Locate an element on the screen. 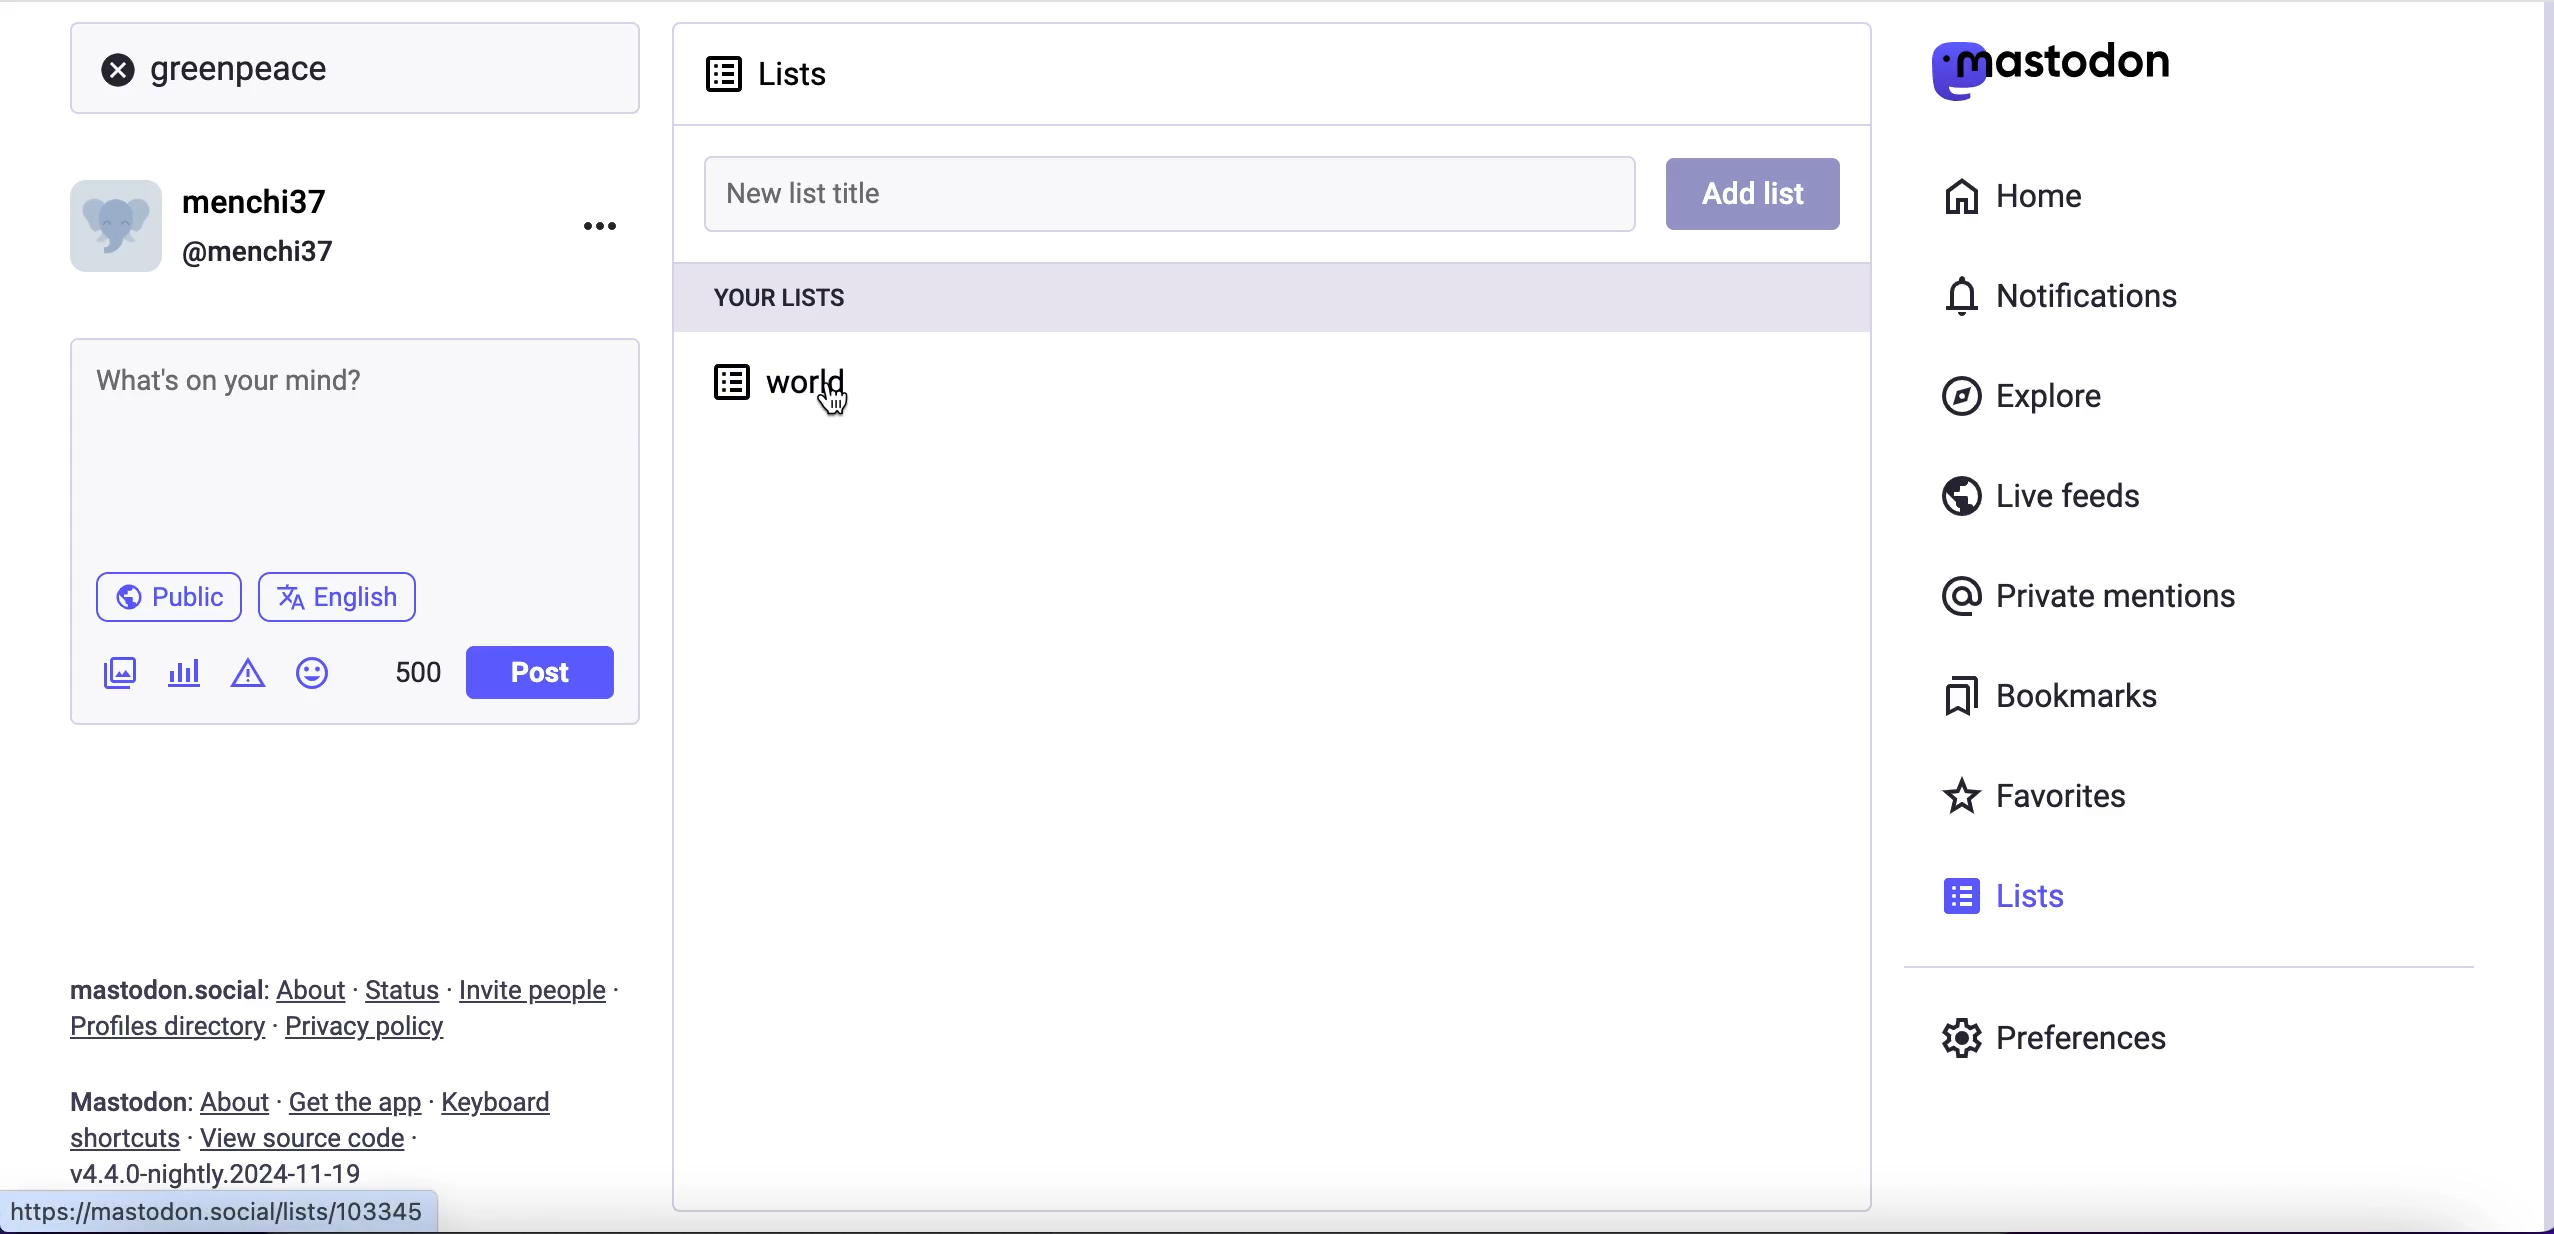 Image resolution: width=2554 pixels, height=1234 pixels. characters is located at coordinates (418, 676).